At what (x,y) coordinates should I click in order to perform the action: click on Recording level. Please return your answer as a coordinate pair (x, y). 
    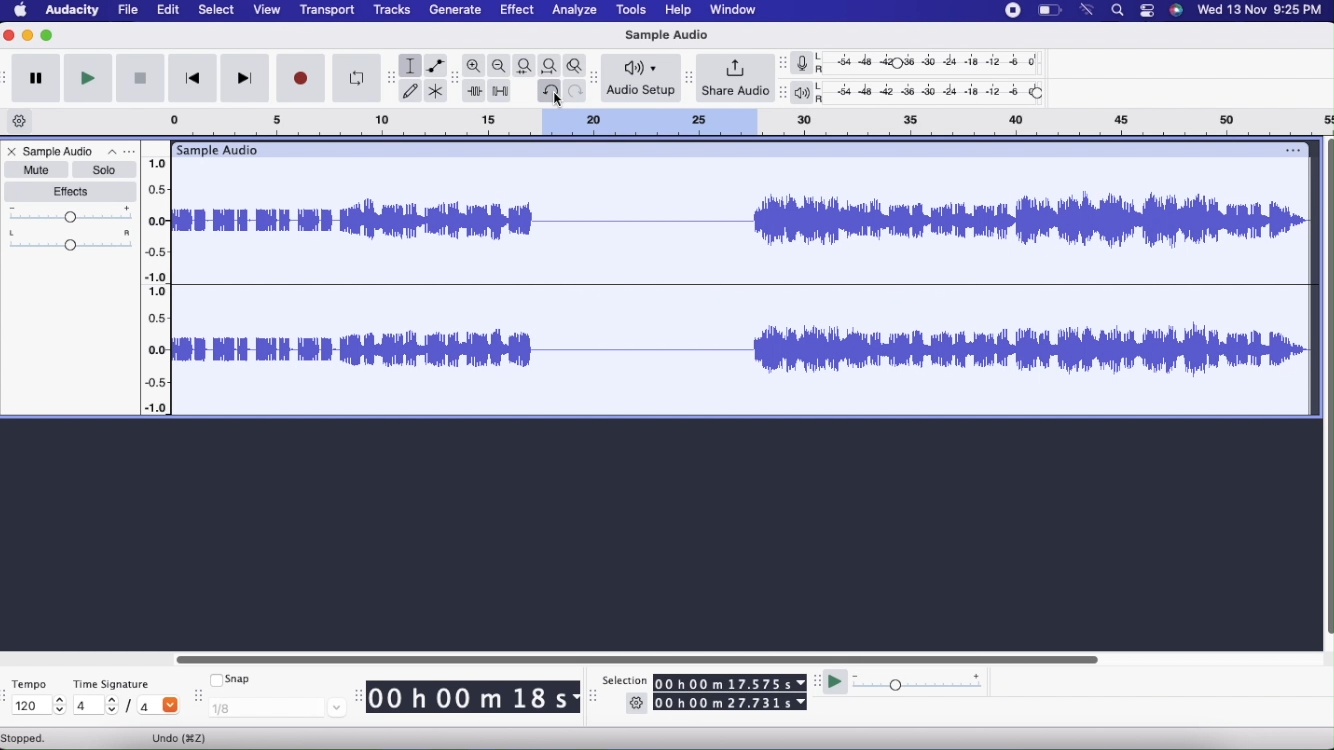
    Looking at the image, I should click on (938, 62).